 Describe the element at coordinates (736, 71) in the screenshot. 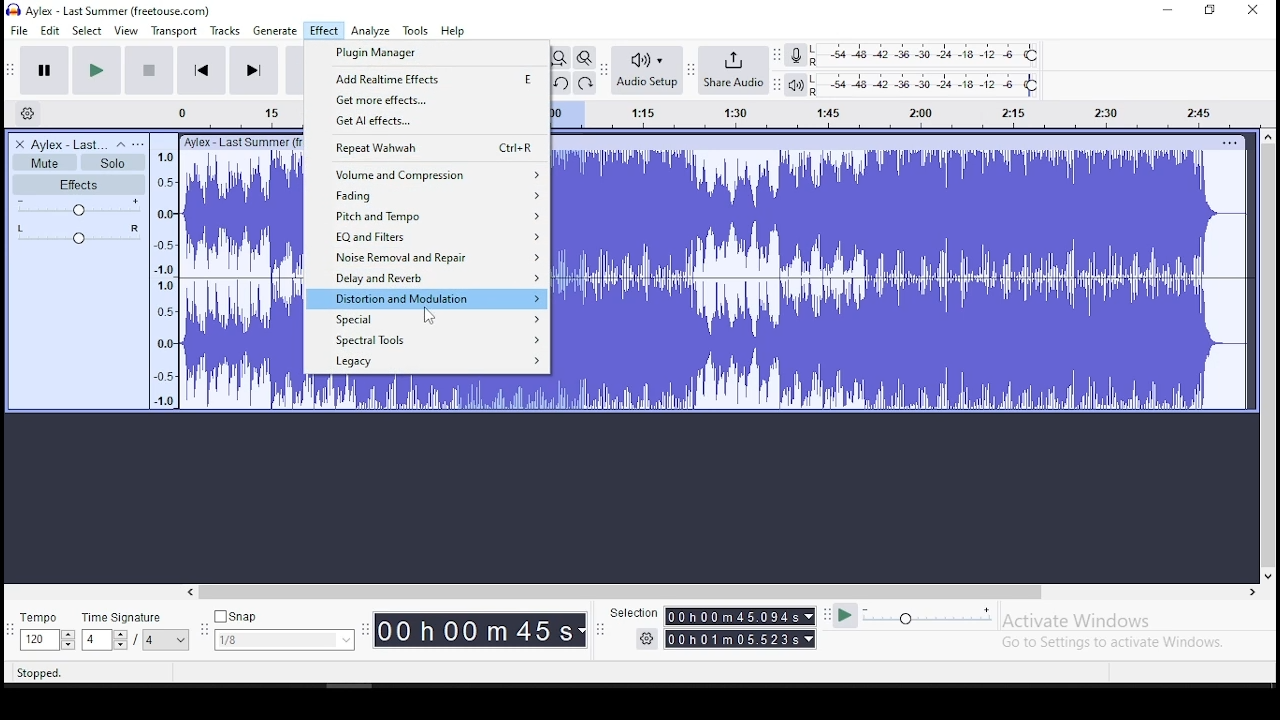

I see `share audio` at that location.